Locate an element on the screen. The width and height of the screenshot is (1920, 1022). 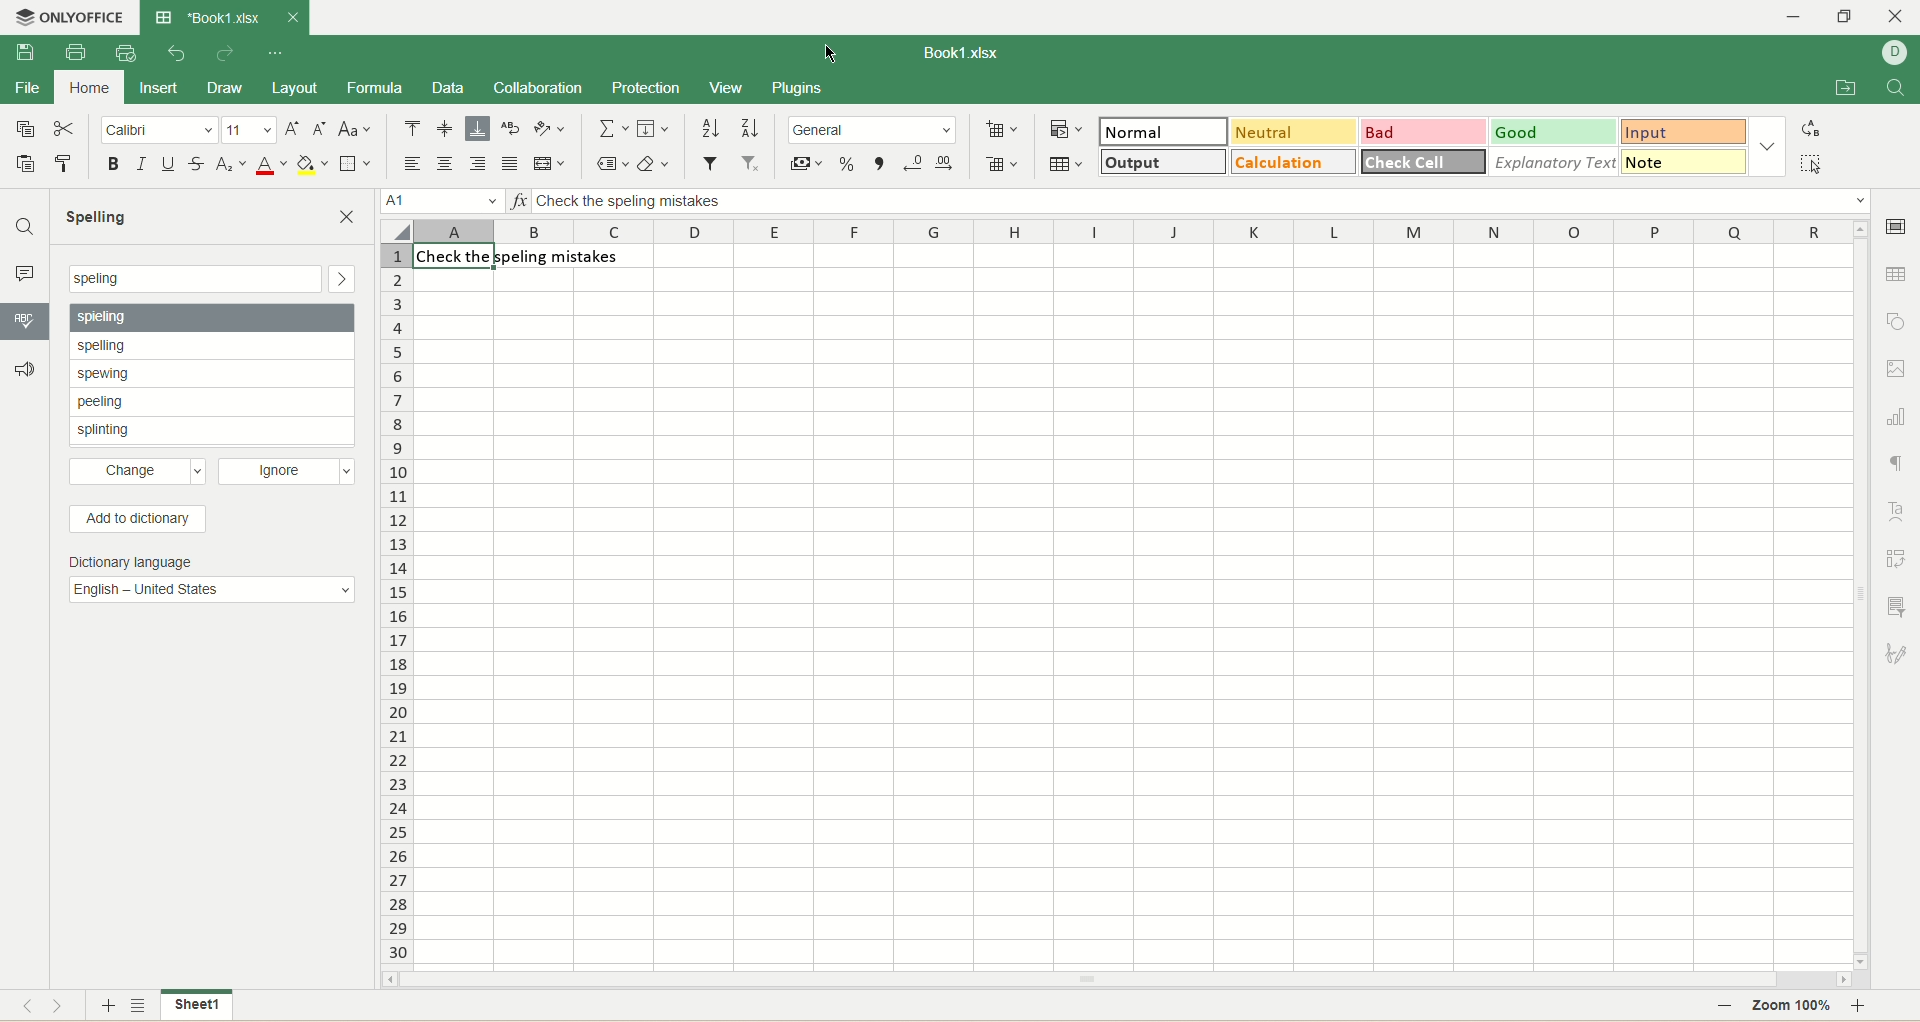
sort descending is located at coordinates (750, 128).